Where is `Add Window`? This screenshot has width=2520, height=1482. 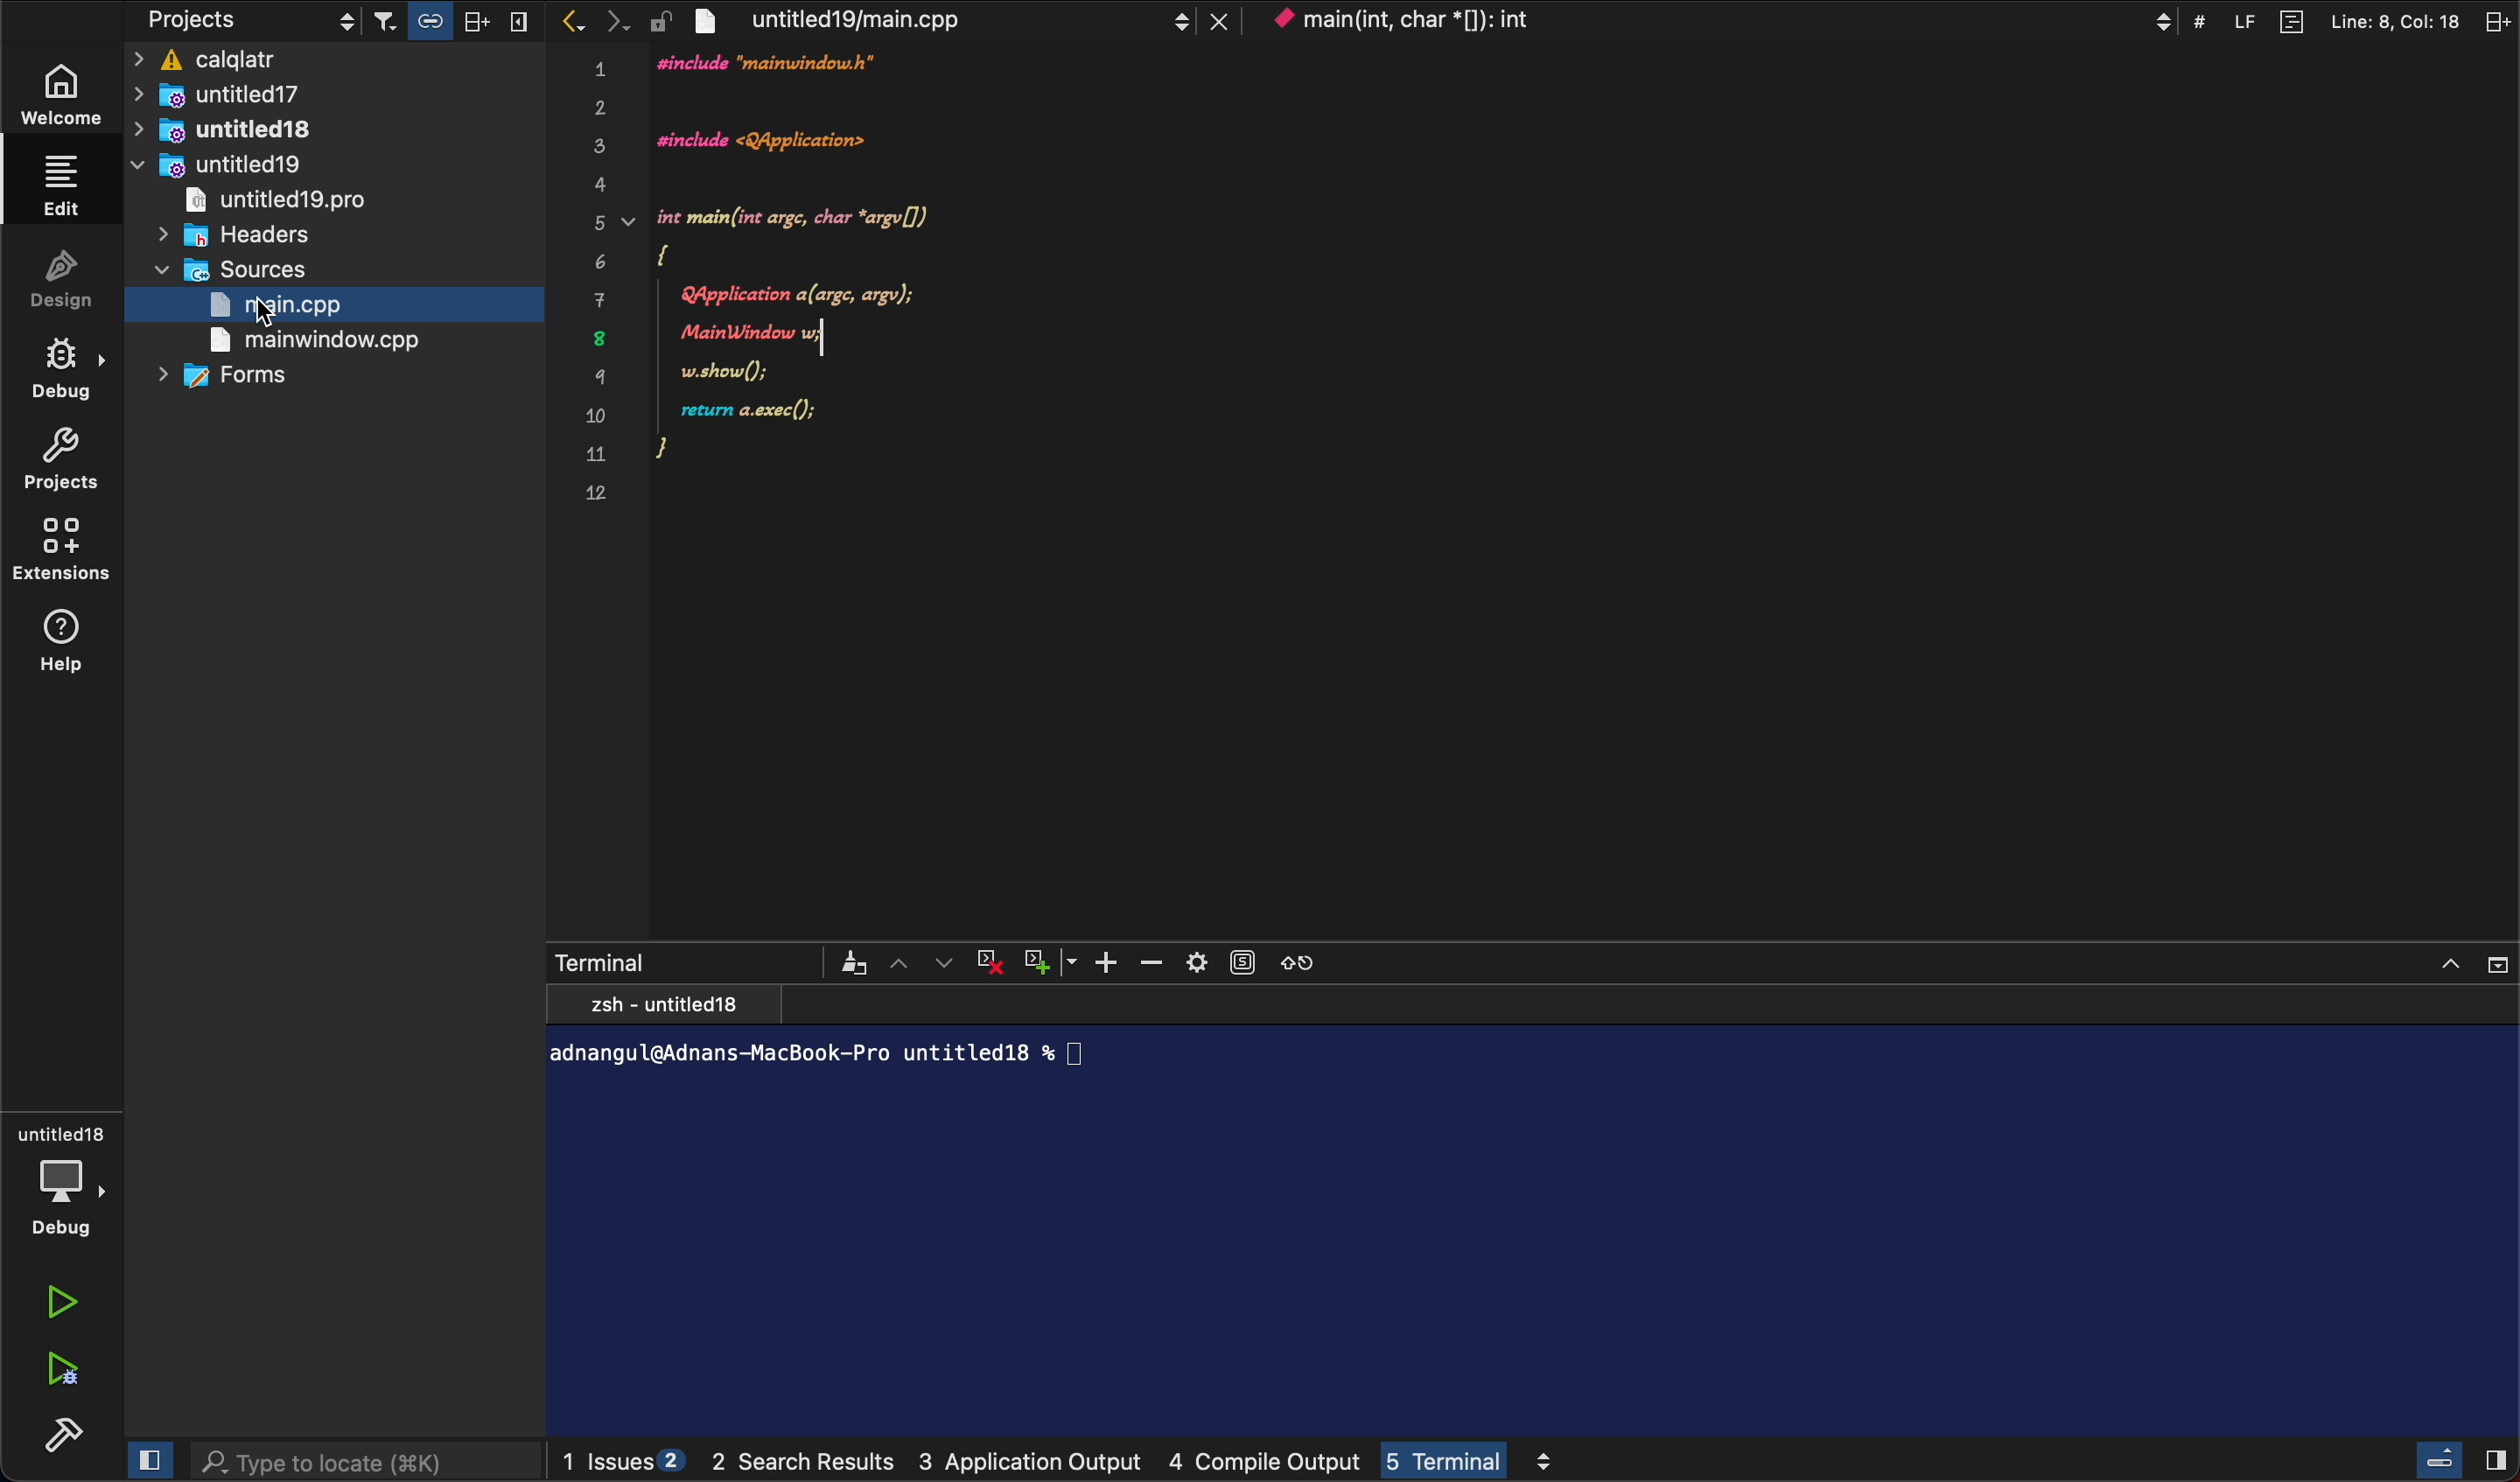 Add Window is located at coordinates (1049, 960).